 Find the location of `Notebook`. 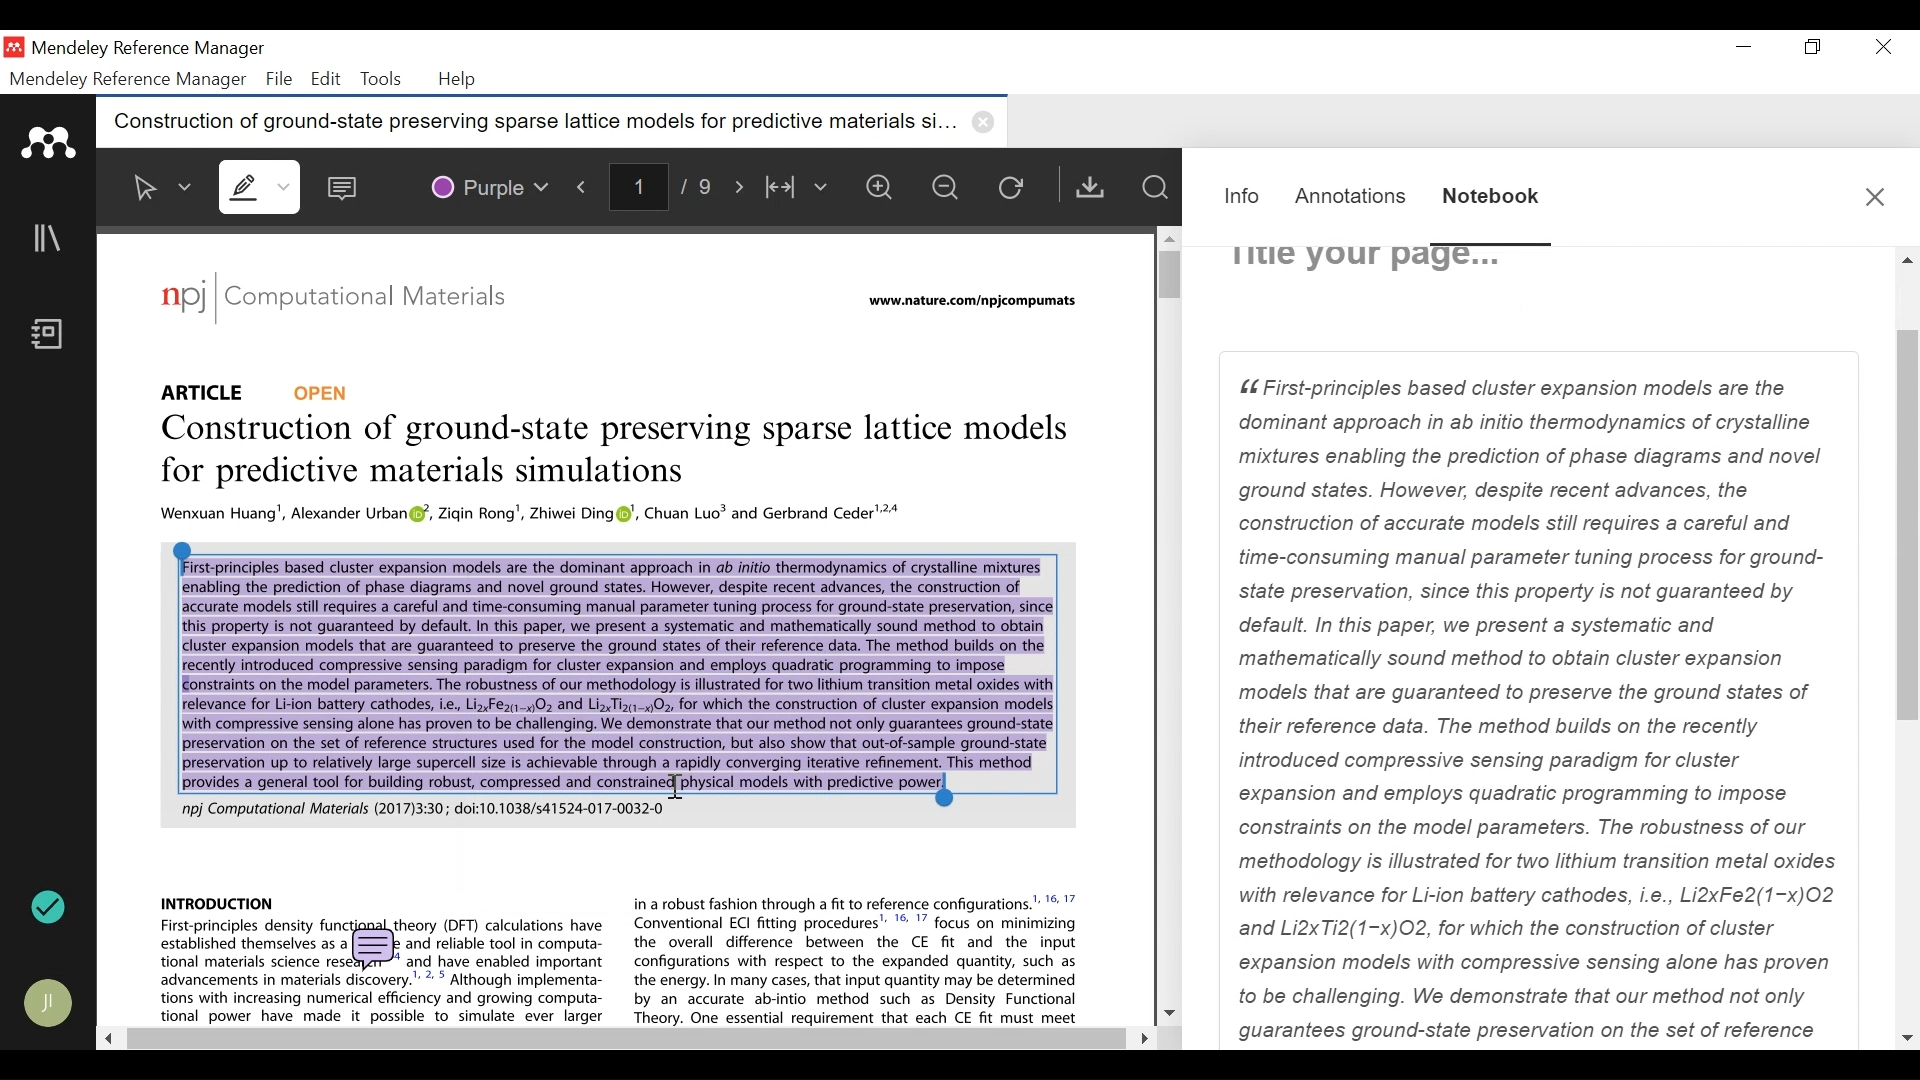

Notebook is located at coordinates (53, 336).